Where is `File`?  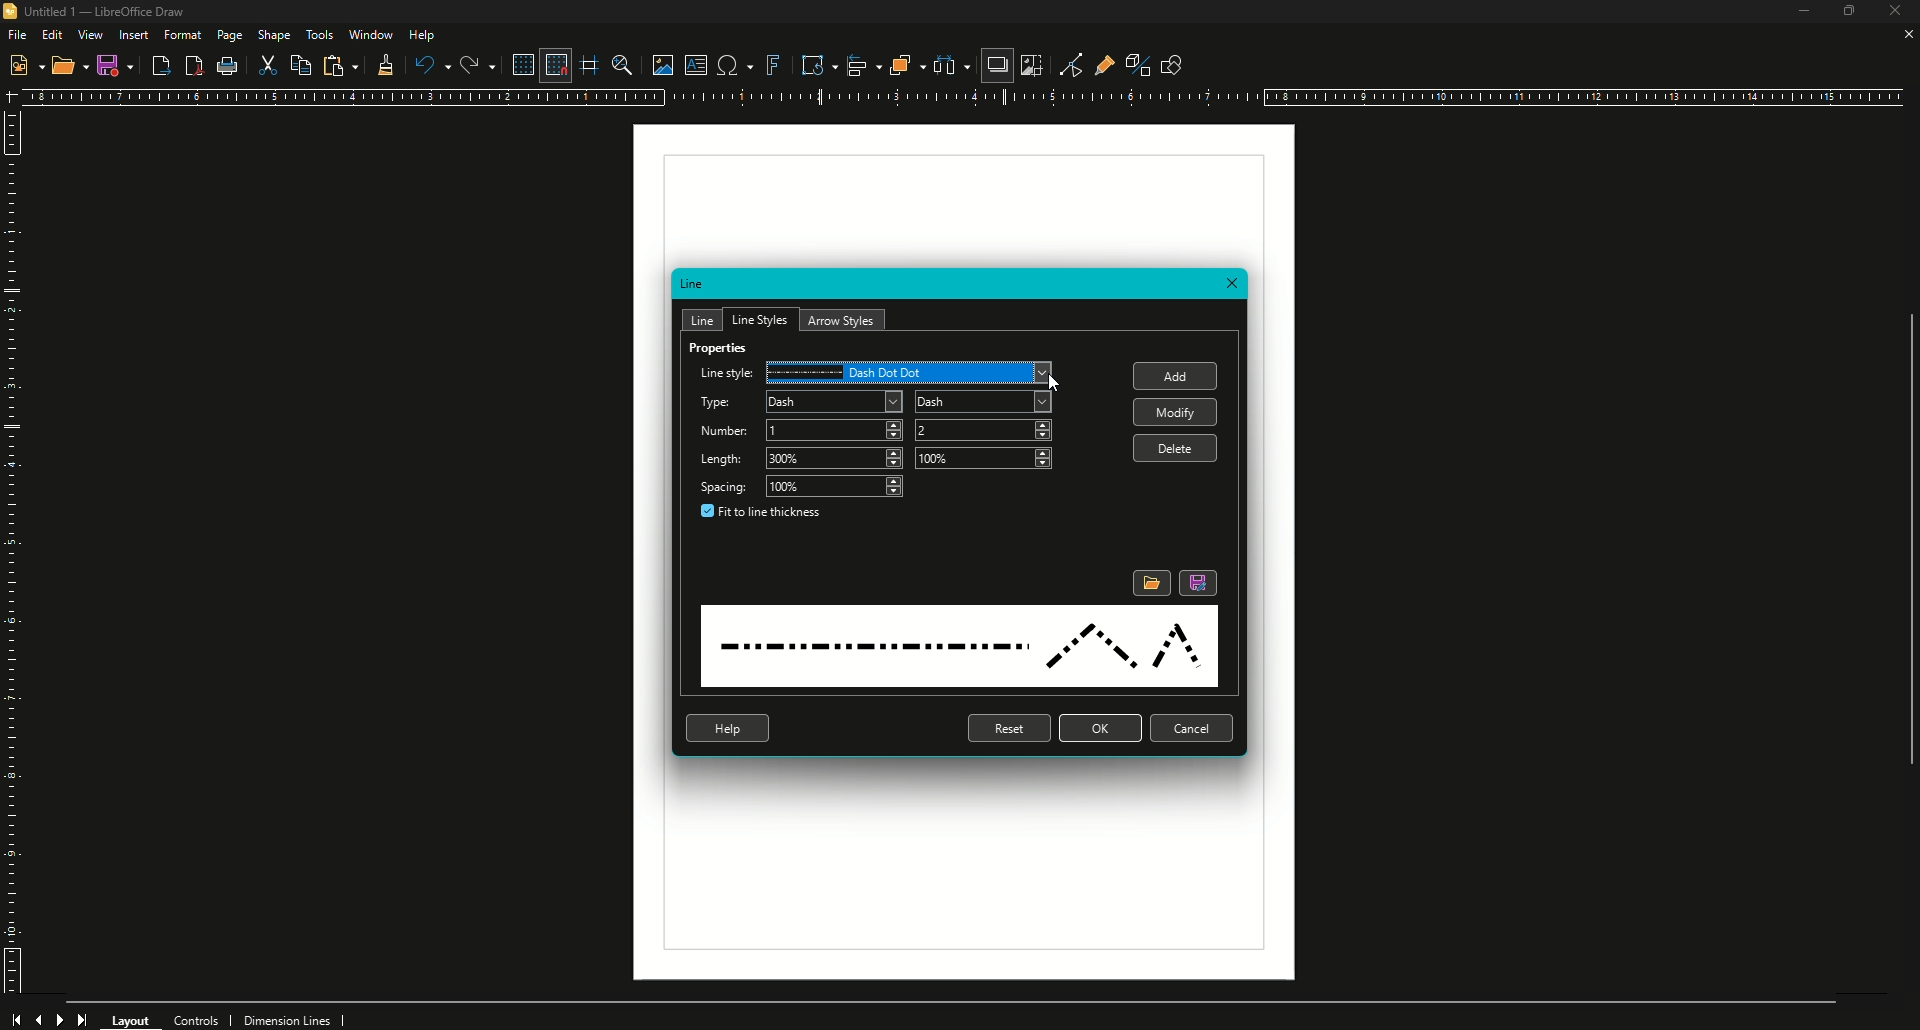 File is located at coordinates (16, 34).